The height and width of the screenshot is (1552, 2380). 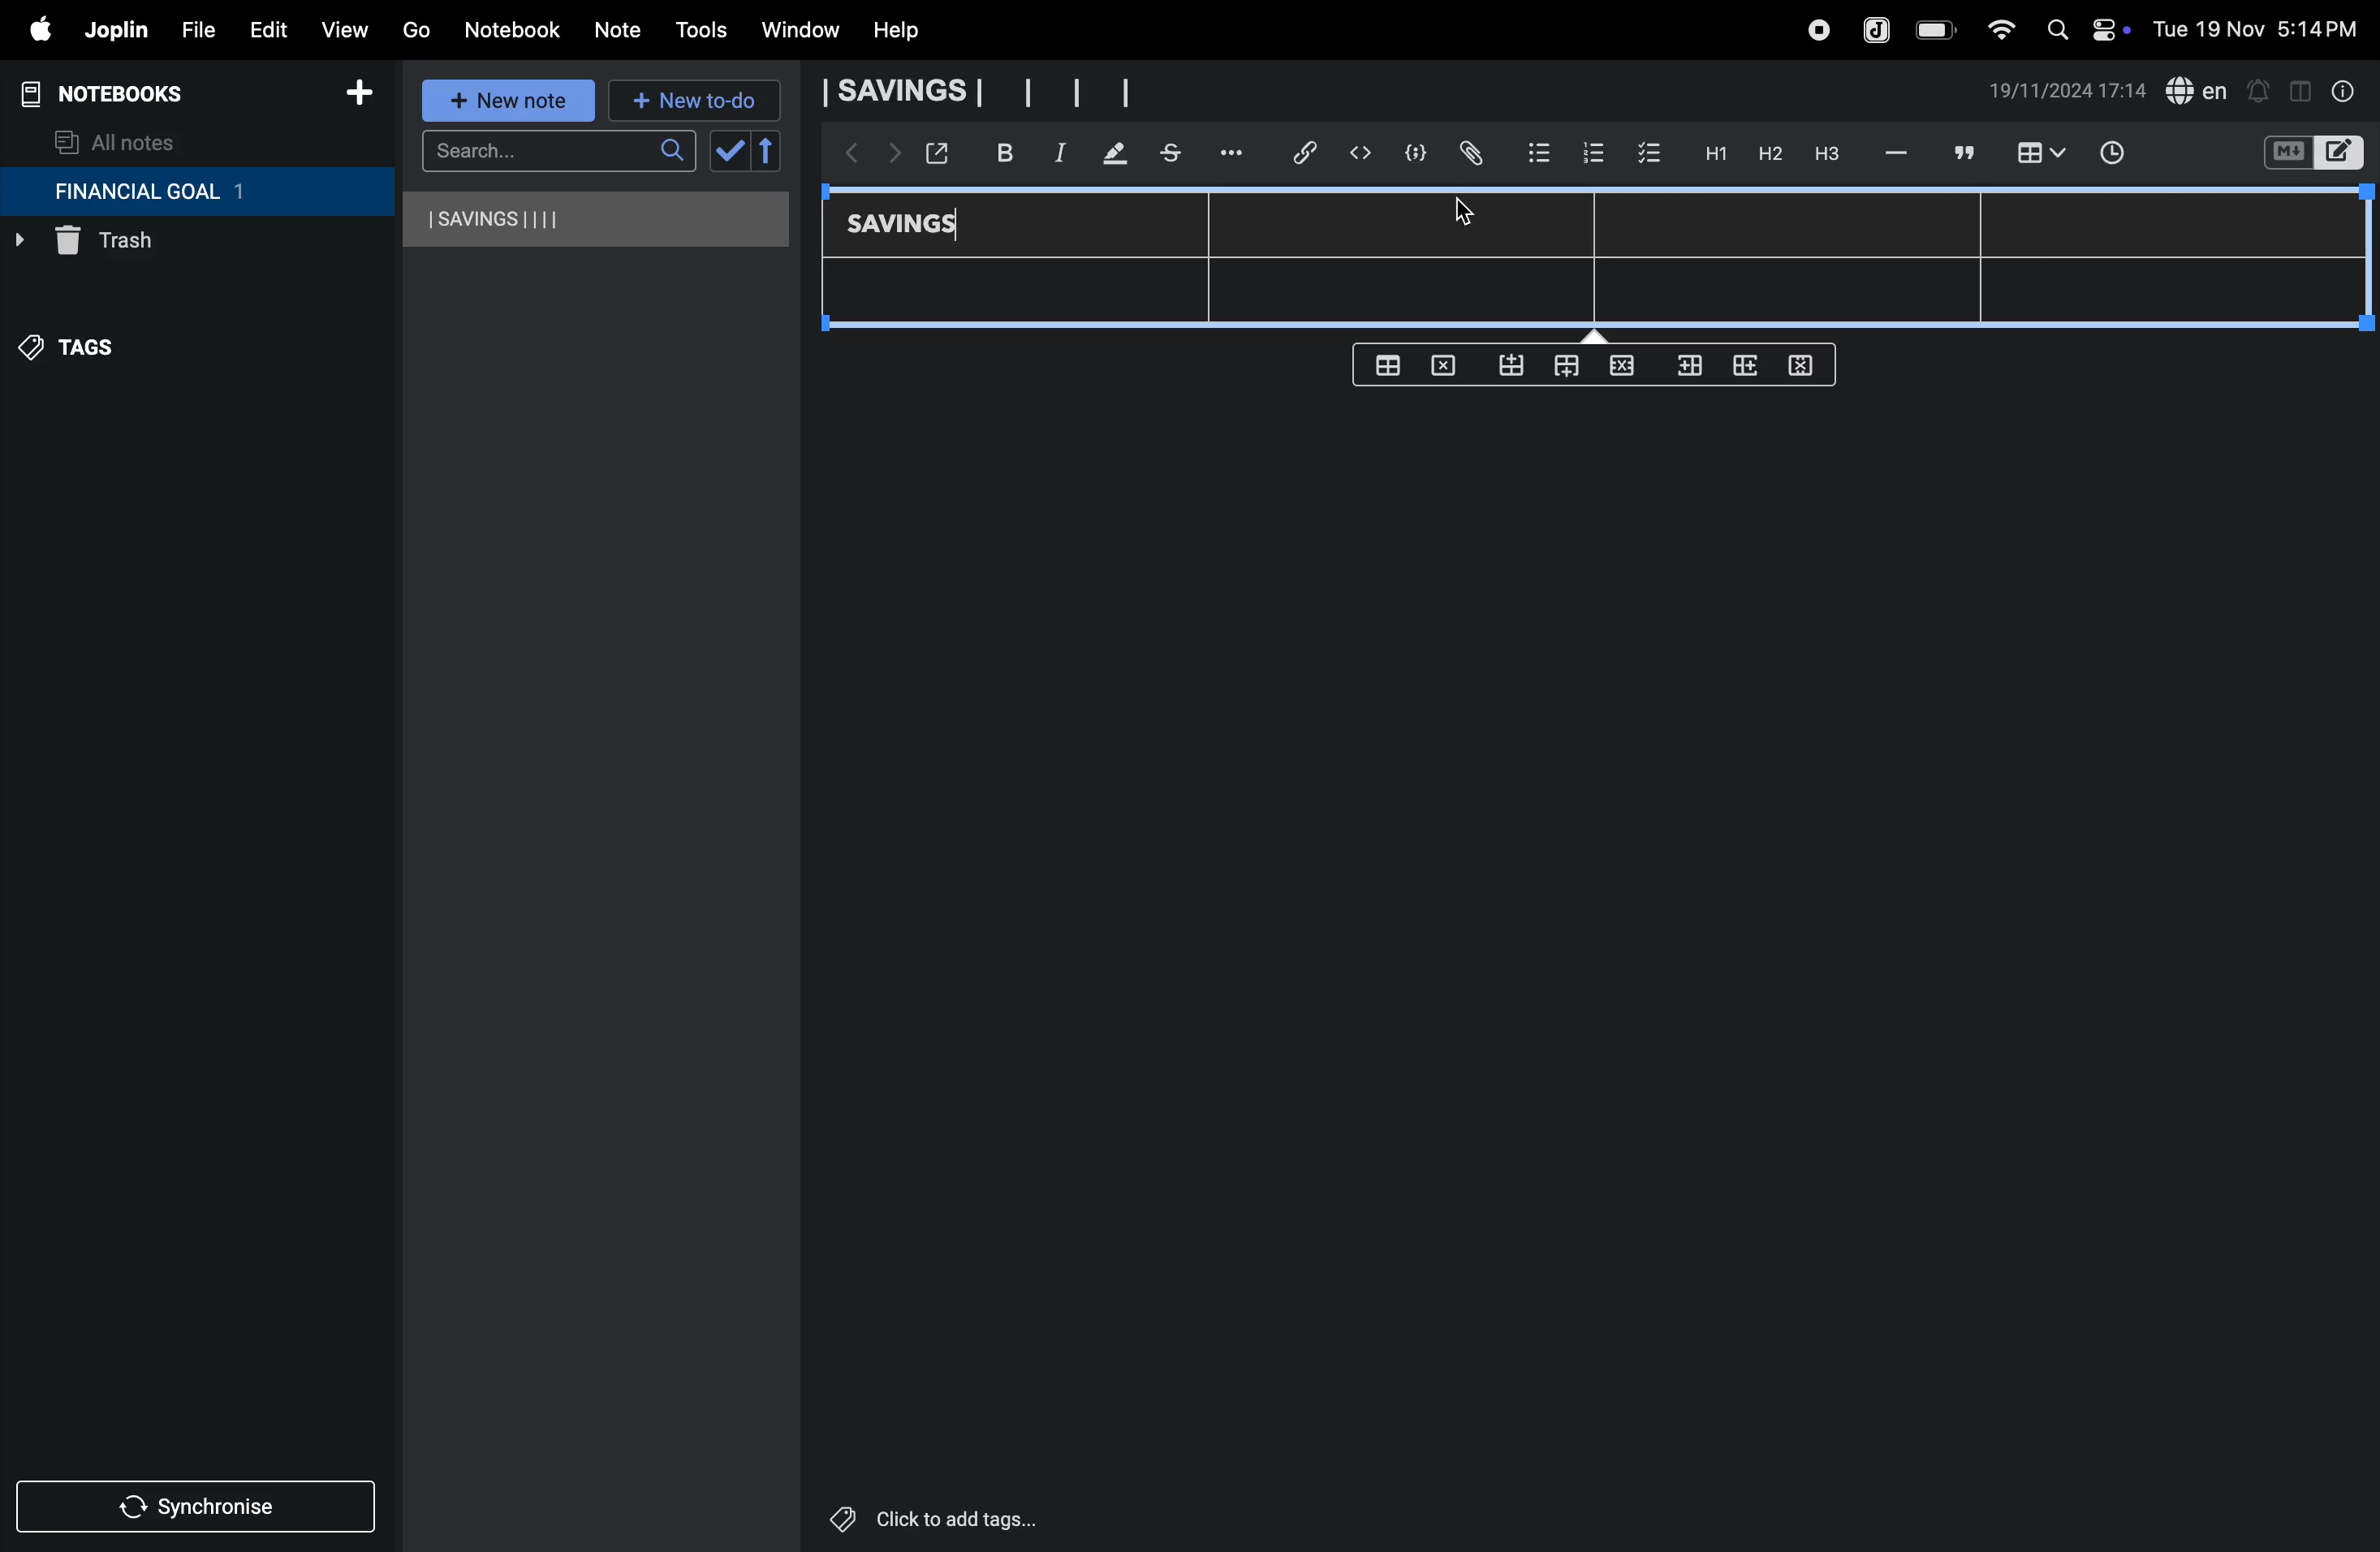 What do you see at coordinates (1469, 154) in the screenshot?
I see `attach file` at bounding box center [1469, 154].